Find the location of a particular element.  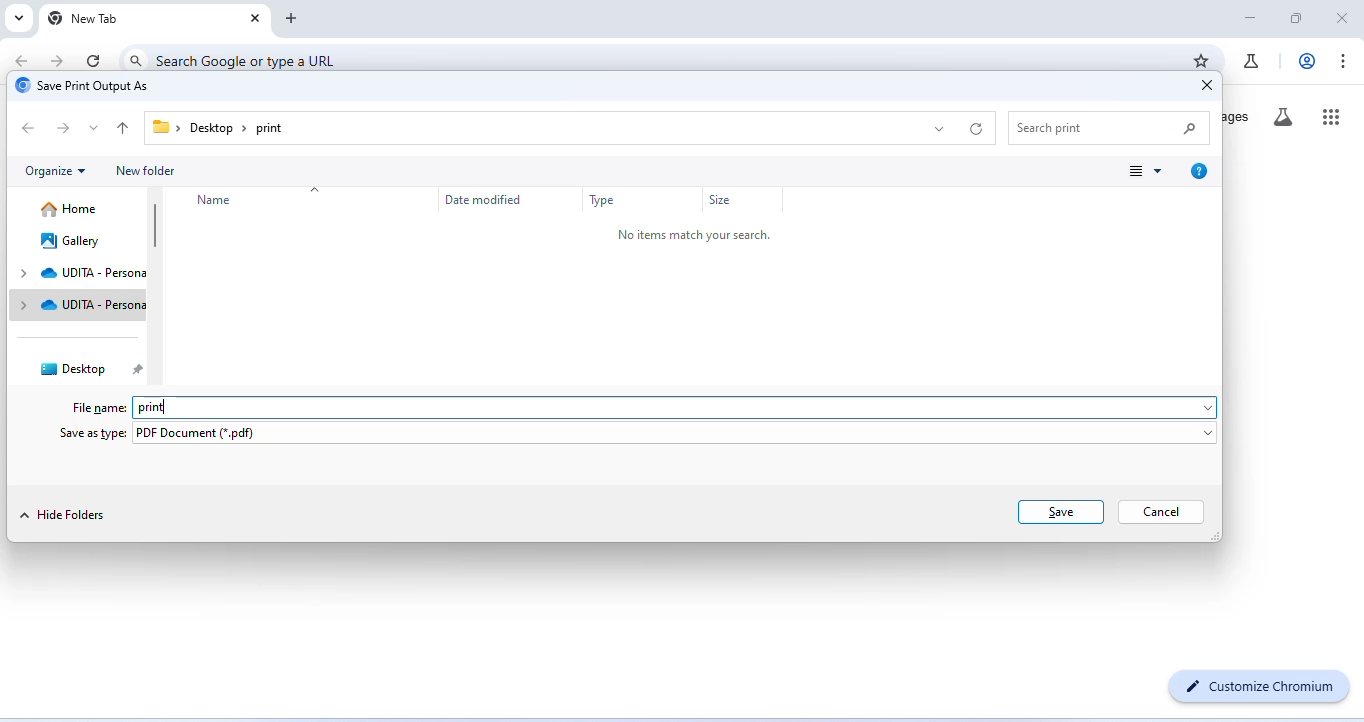

go forward is located at coordinates (57, 62).